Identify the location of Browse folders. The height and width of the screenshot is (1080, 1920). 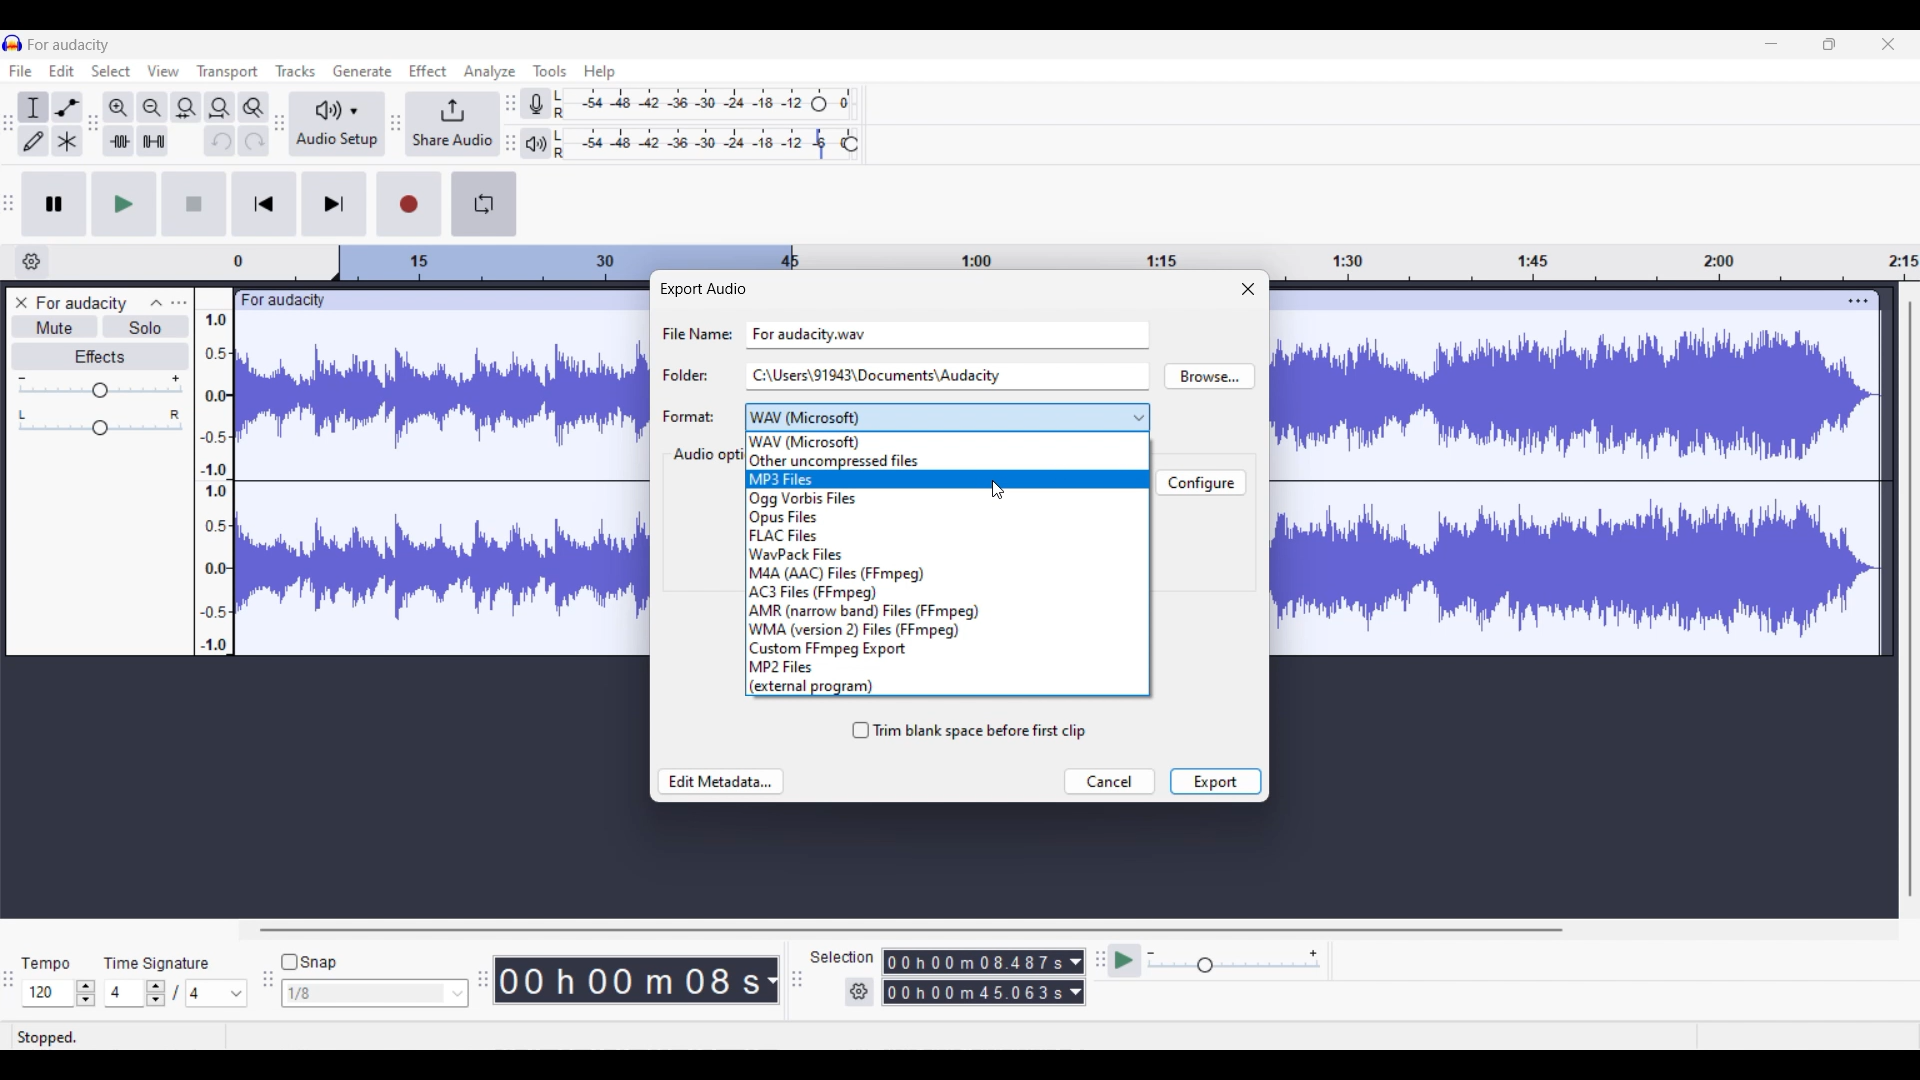
(1209, 376).